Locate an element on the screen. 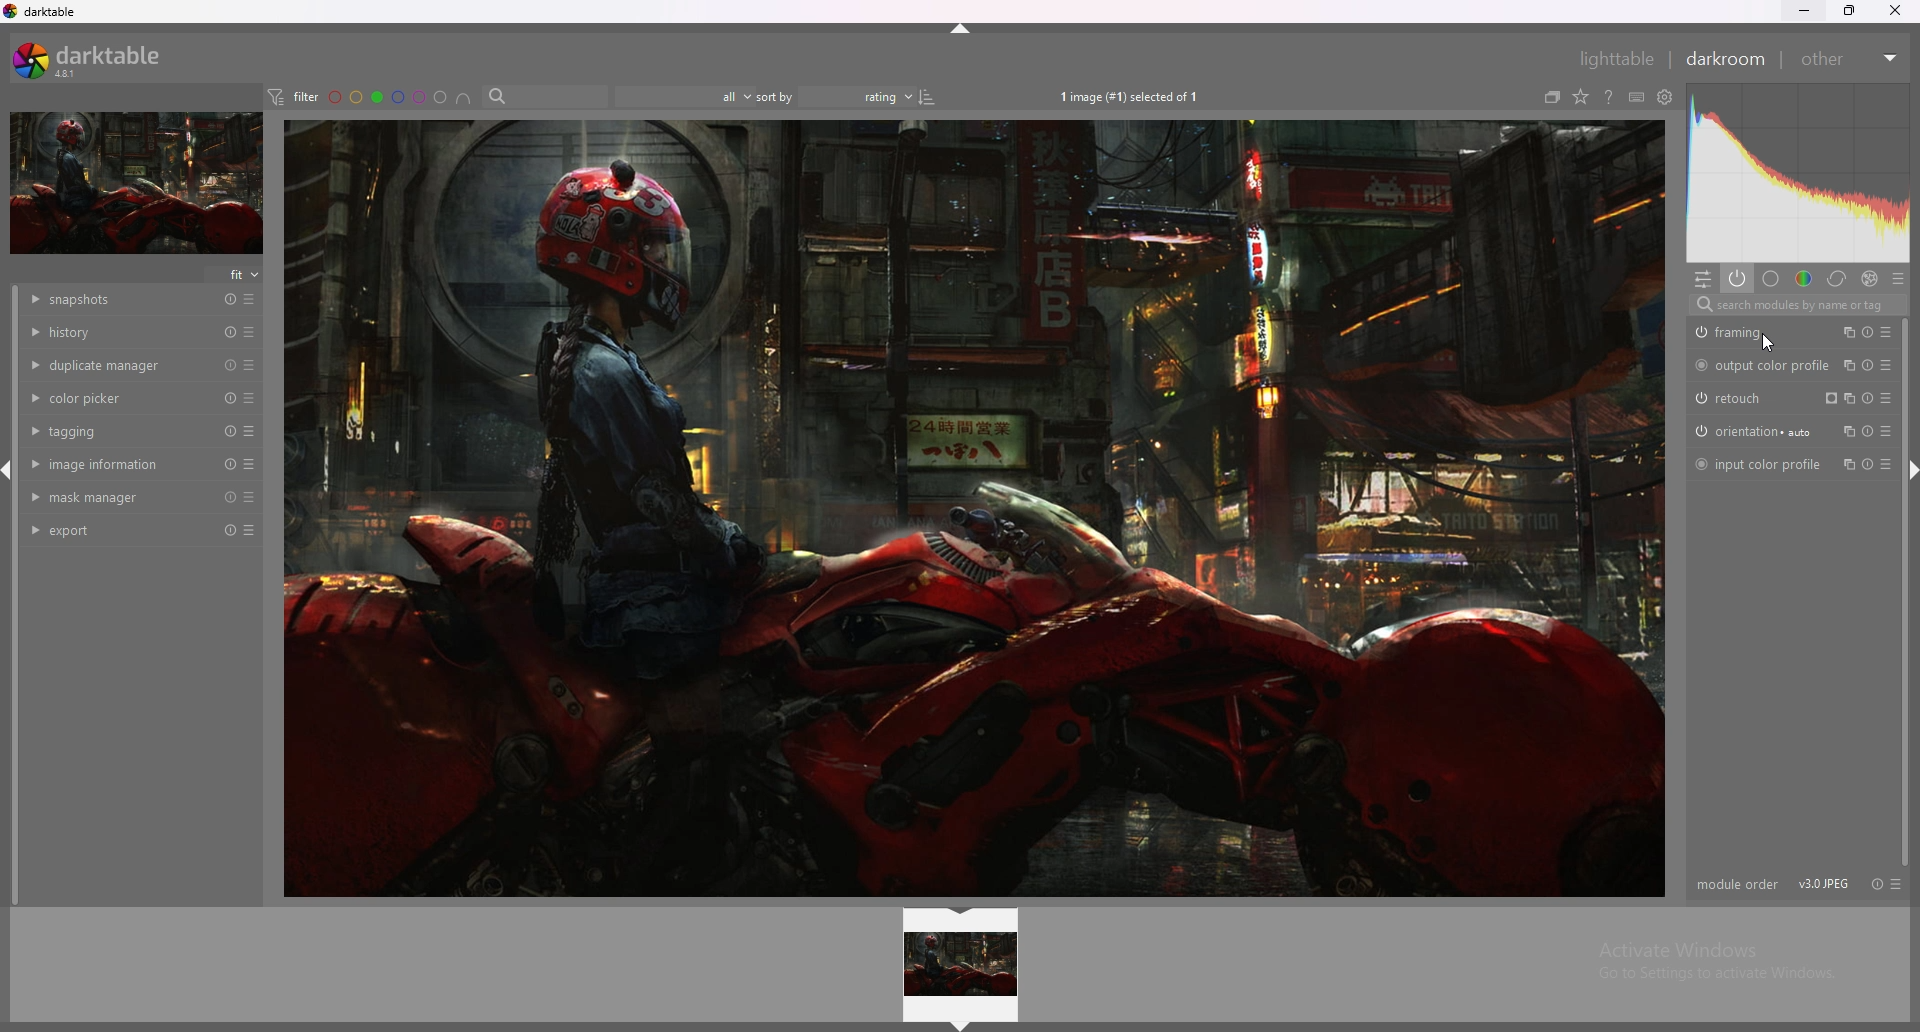  scroll bar is located at coordinates (18, 596).